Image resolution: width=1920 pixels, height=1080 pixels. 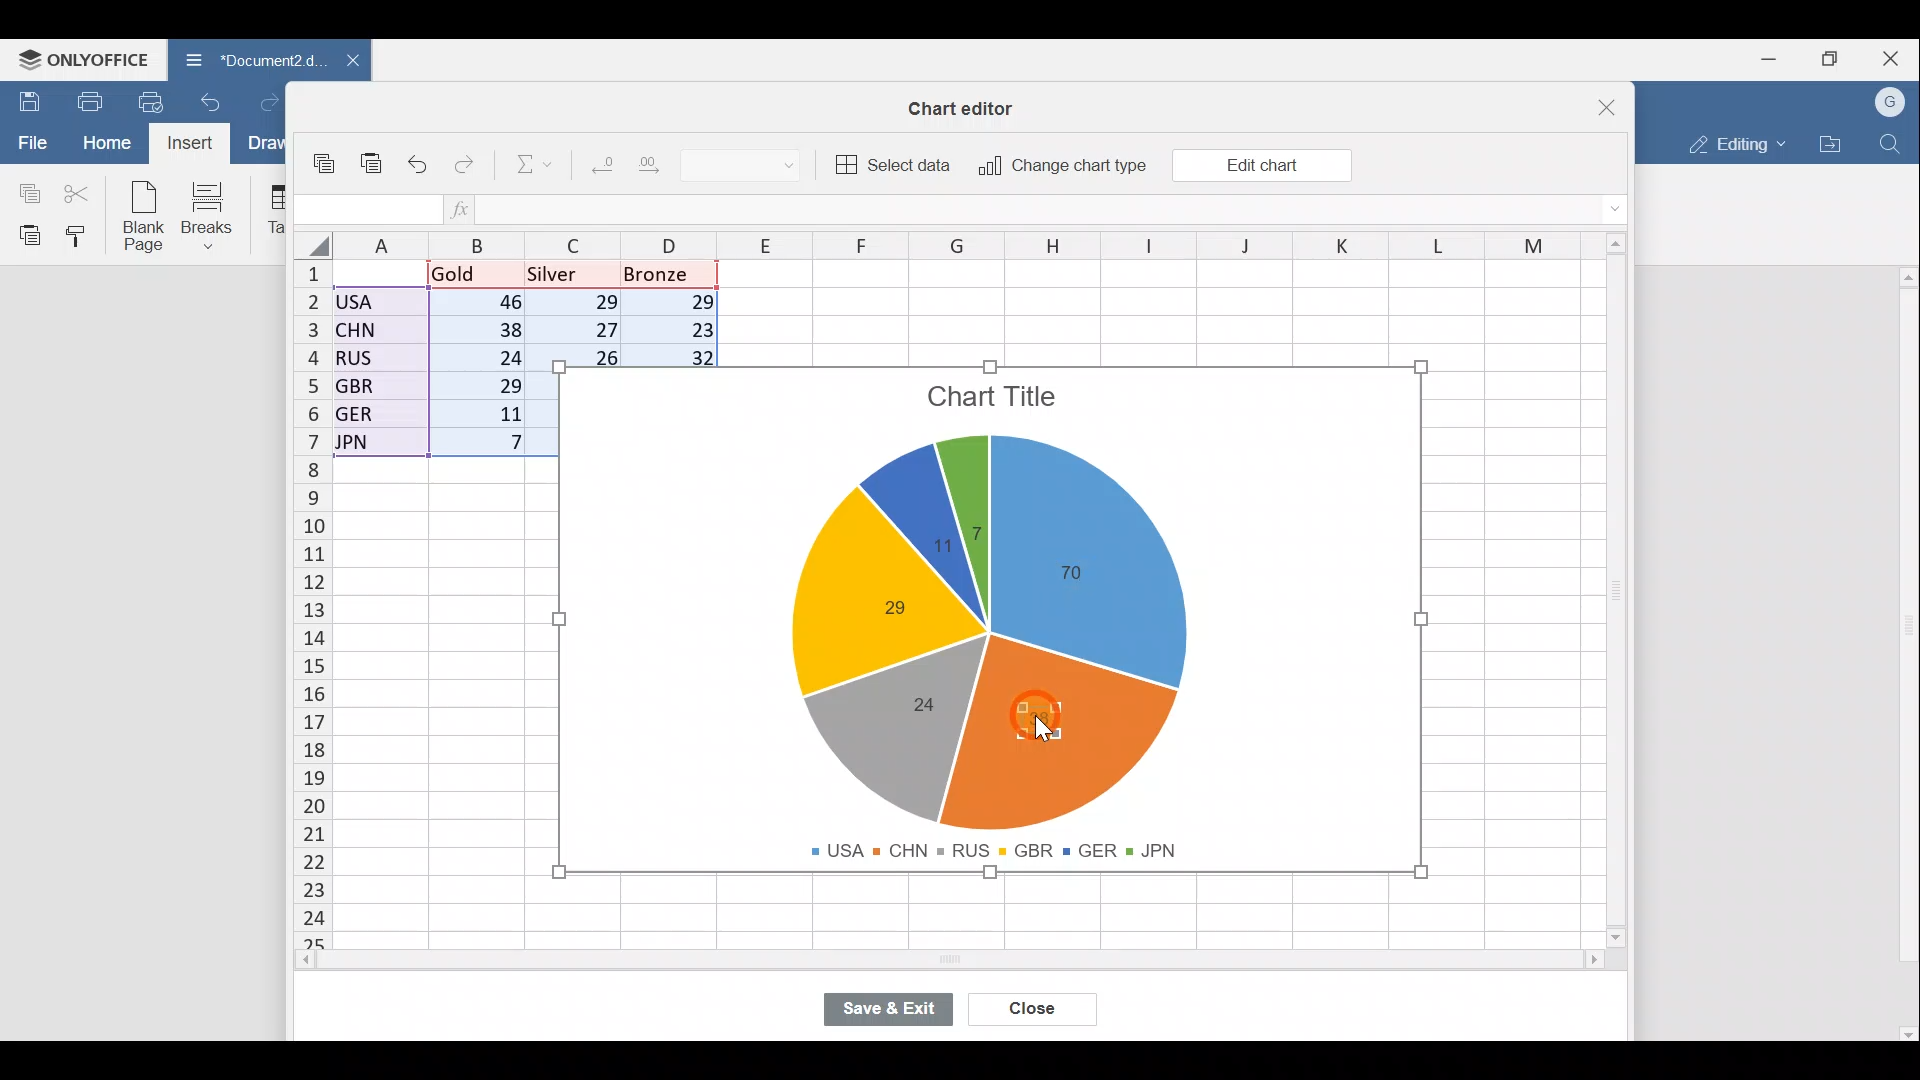 I want to click on Insert function, so click(x=473, y=208).